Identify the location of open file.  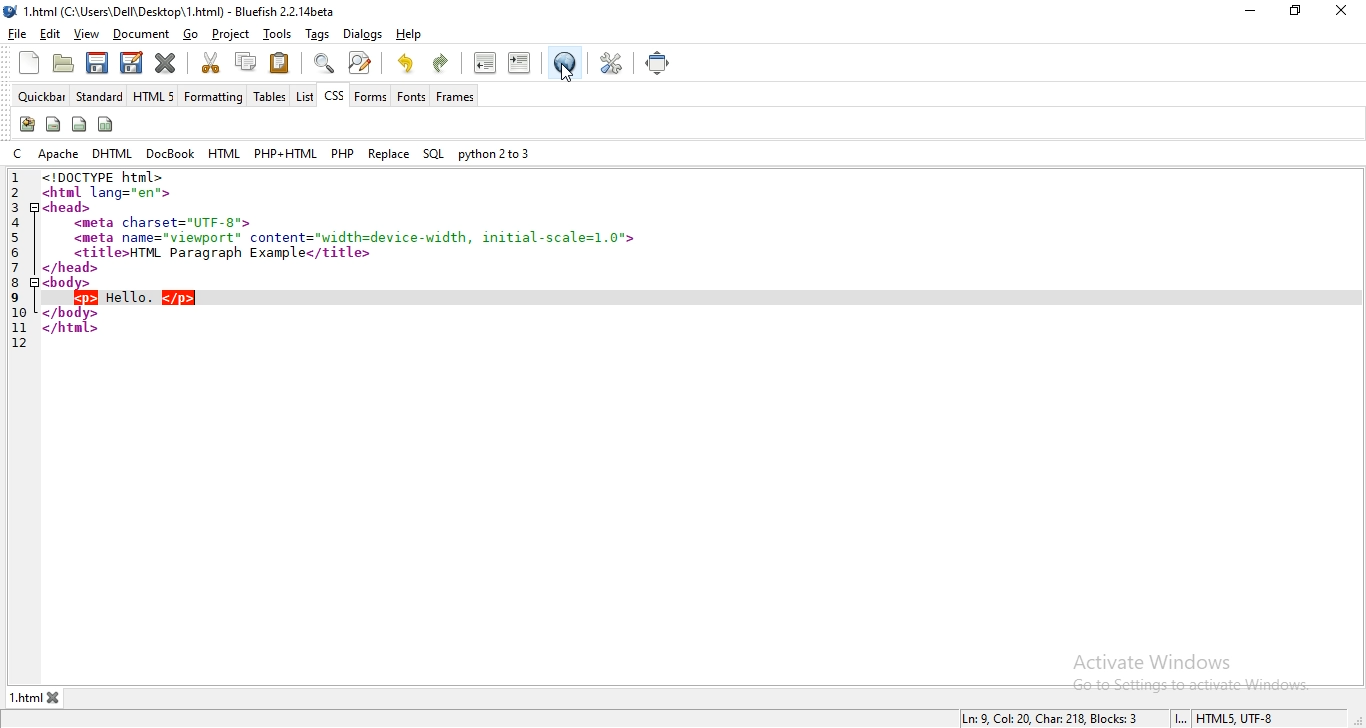
(63, 63).